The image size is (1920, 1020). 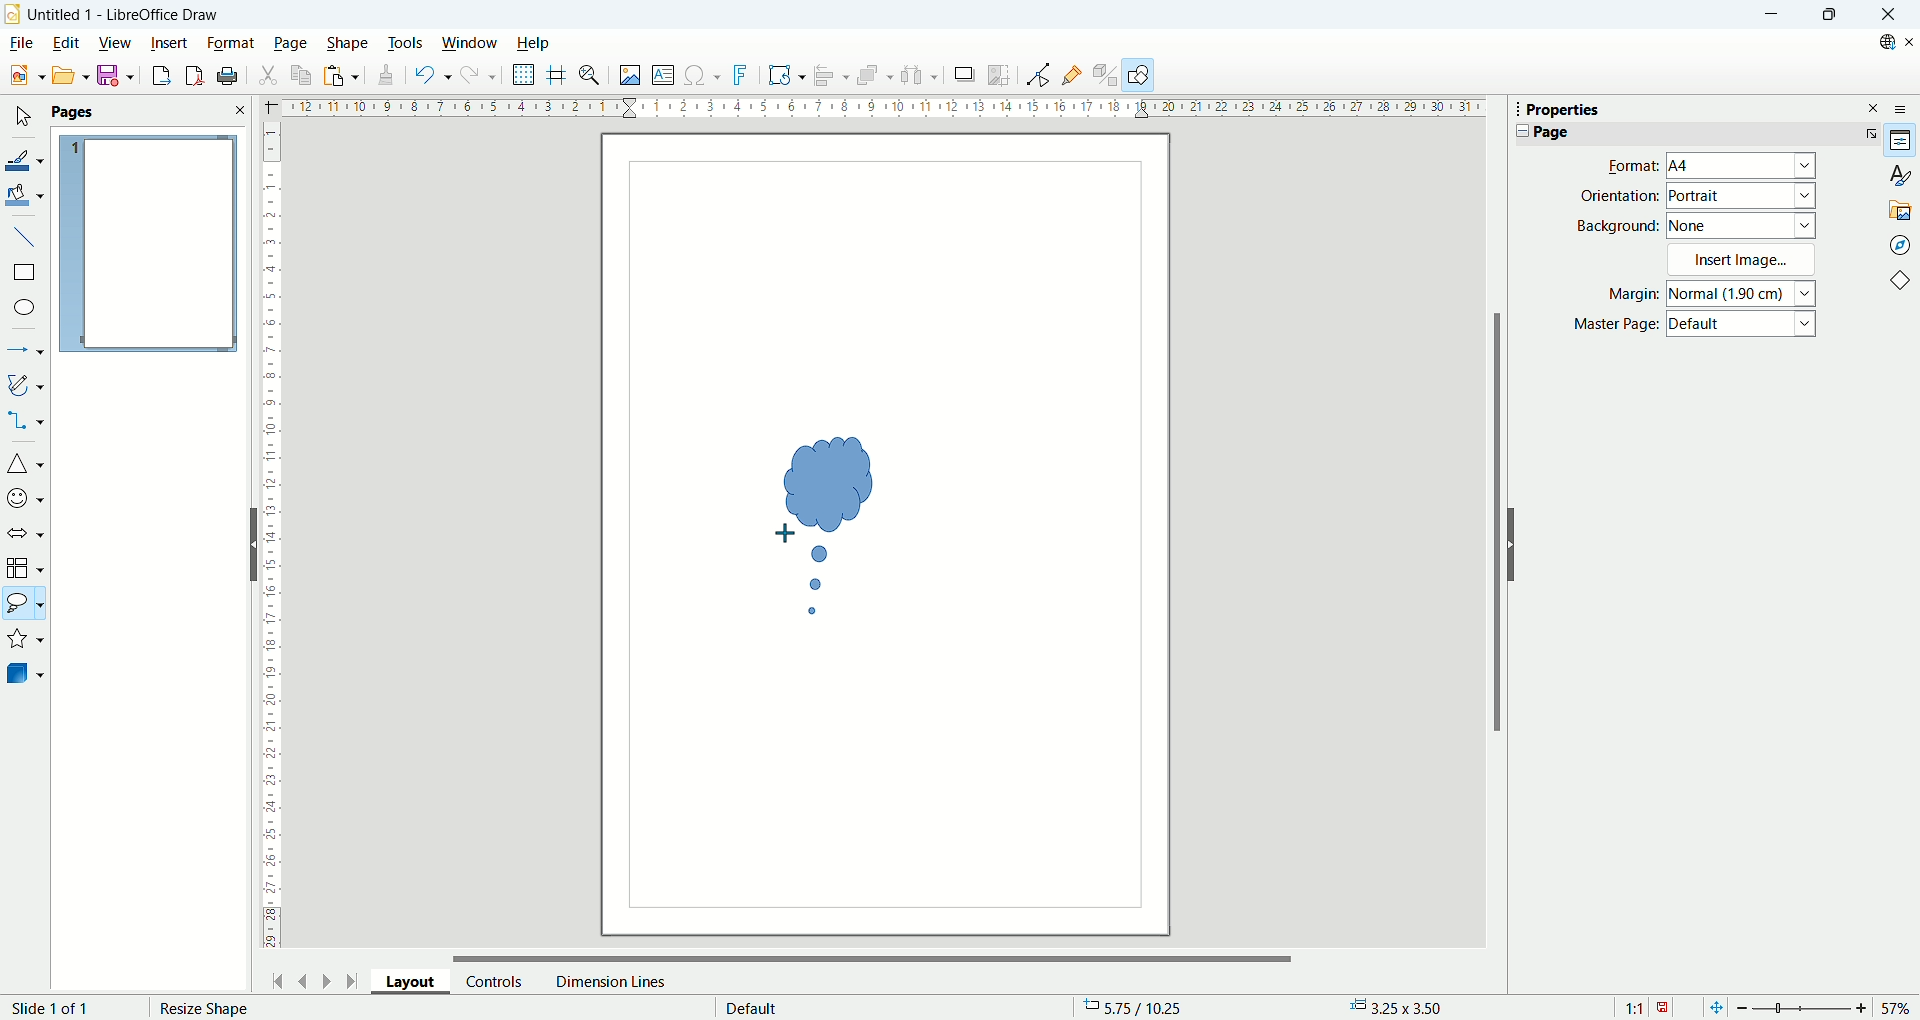 What do you see at coordinates (1493, 532) in the screenshot?
I see `Vertival scroll bar` at bounding box center [1493, 532].